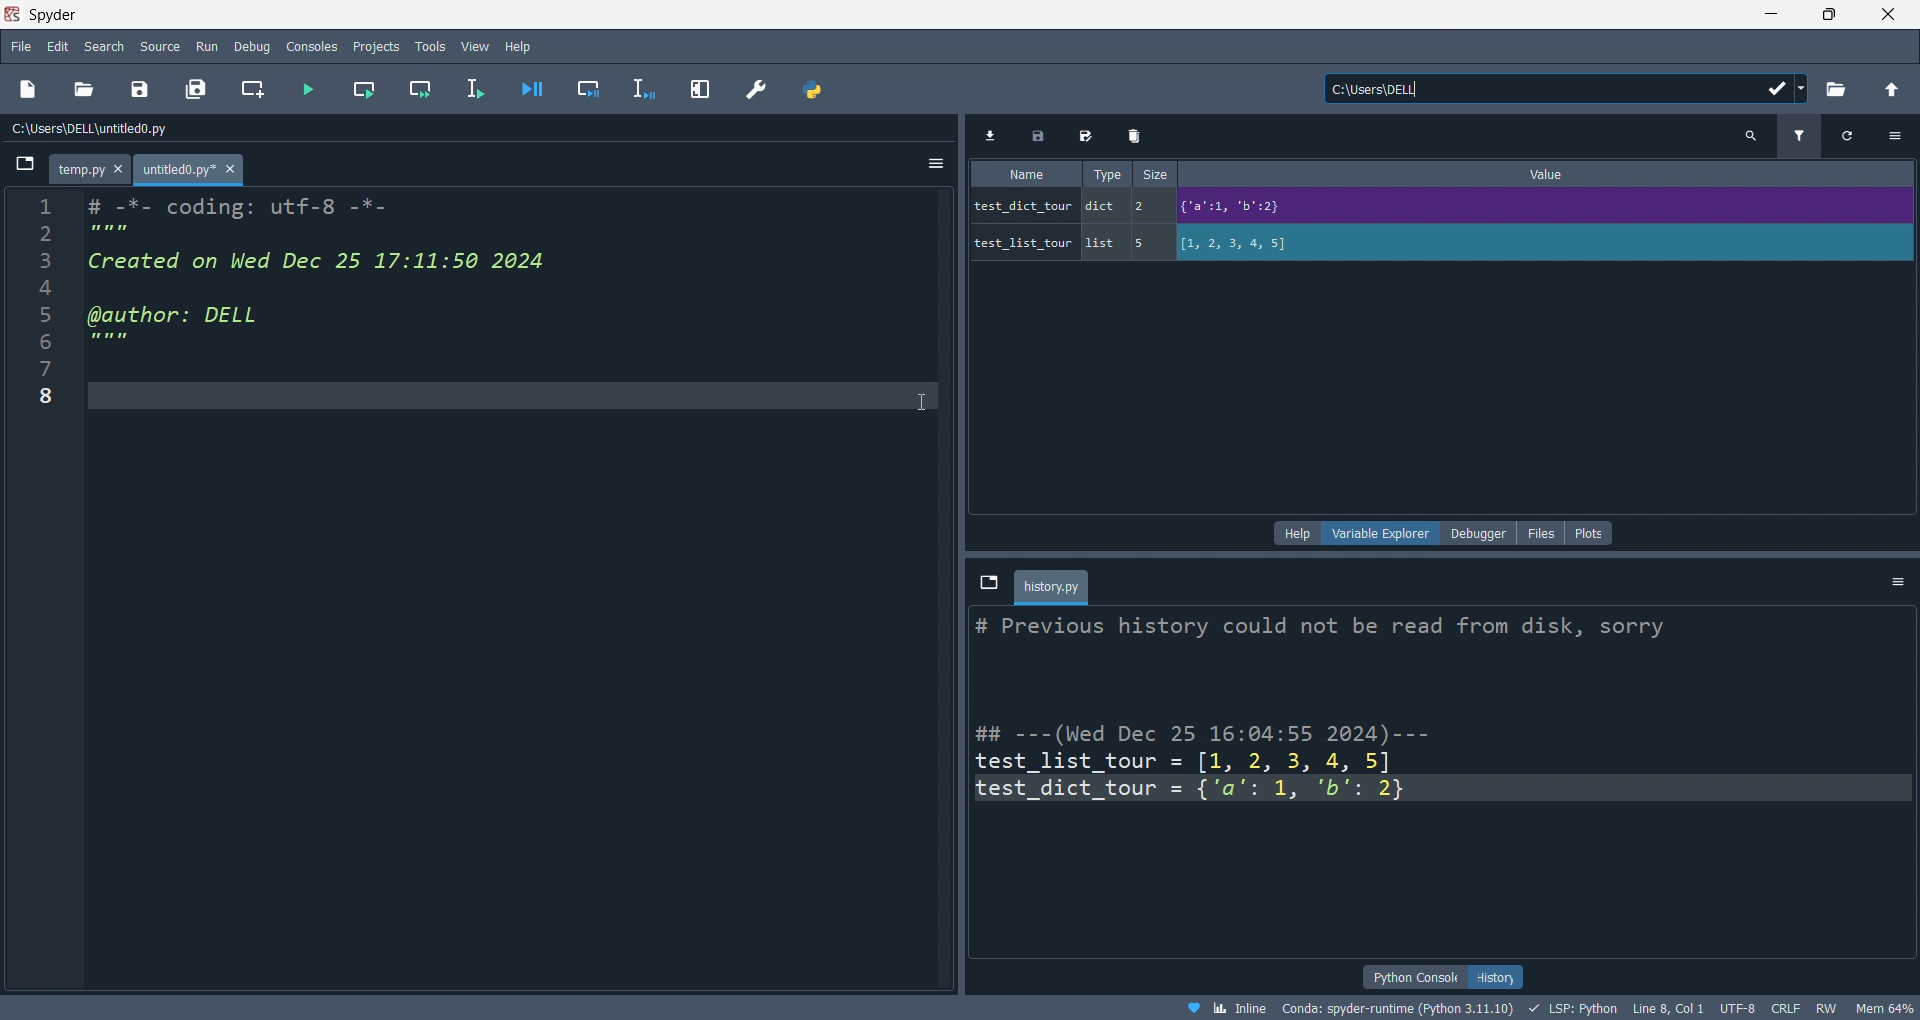  I want to click on run line, so click(478, 91).